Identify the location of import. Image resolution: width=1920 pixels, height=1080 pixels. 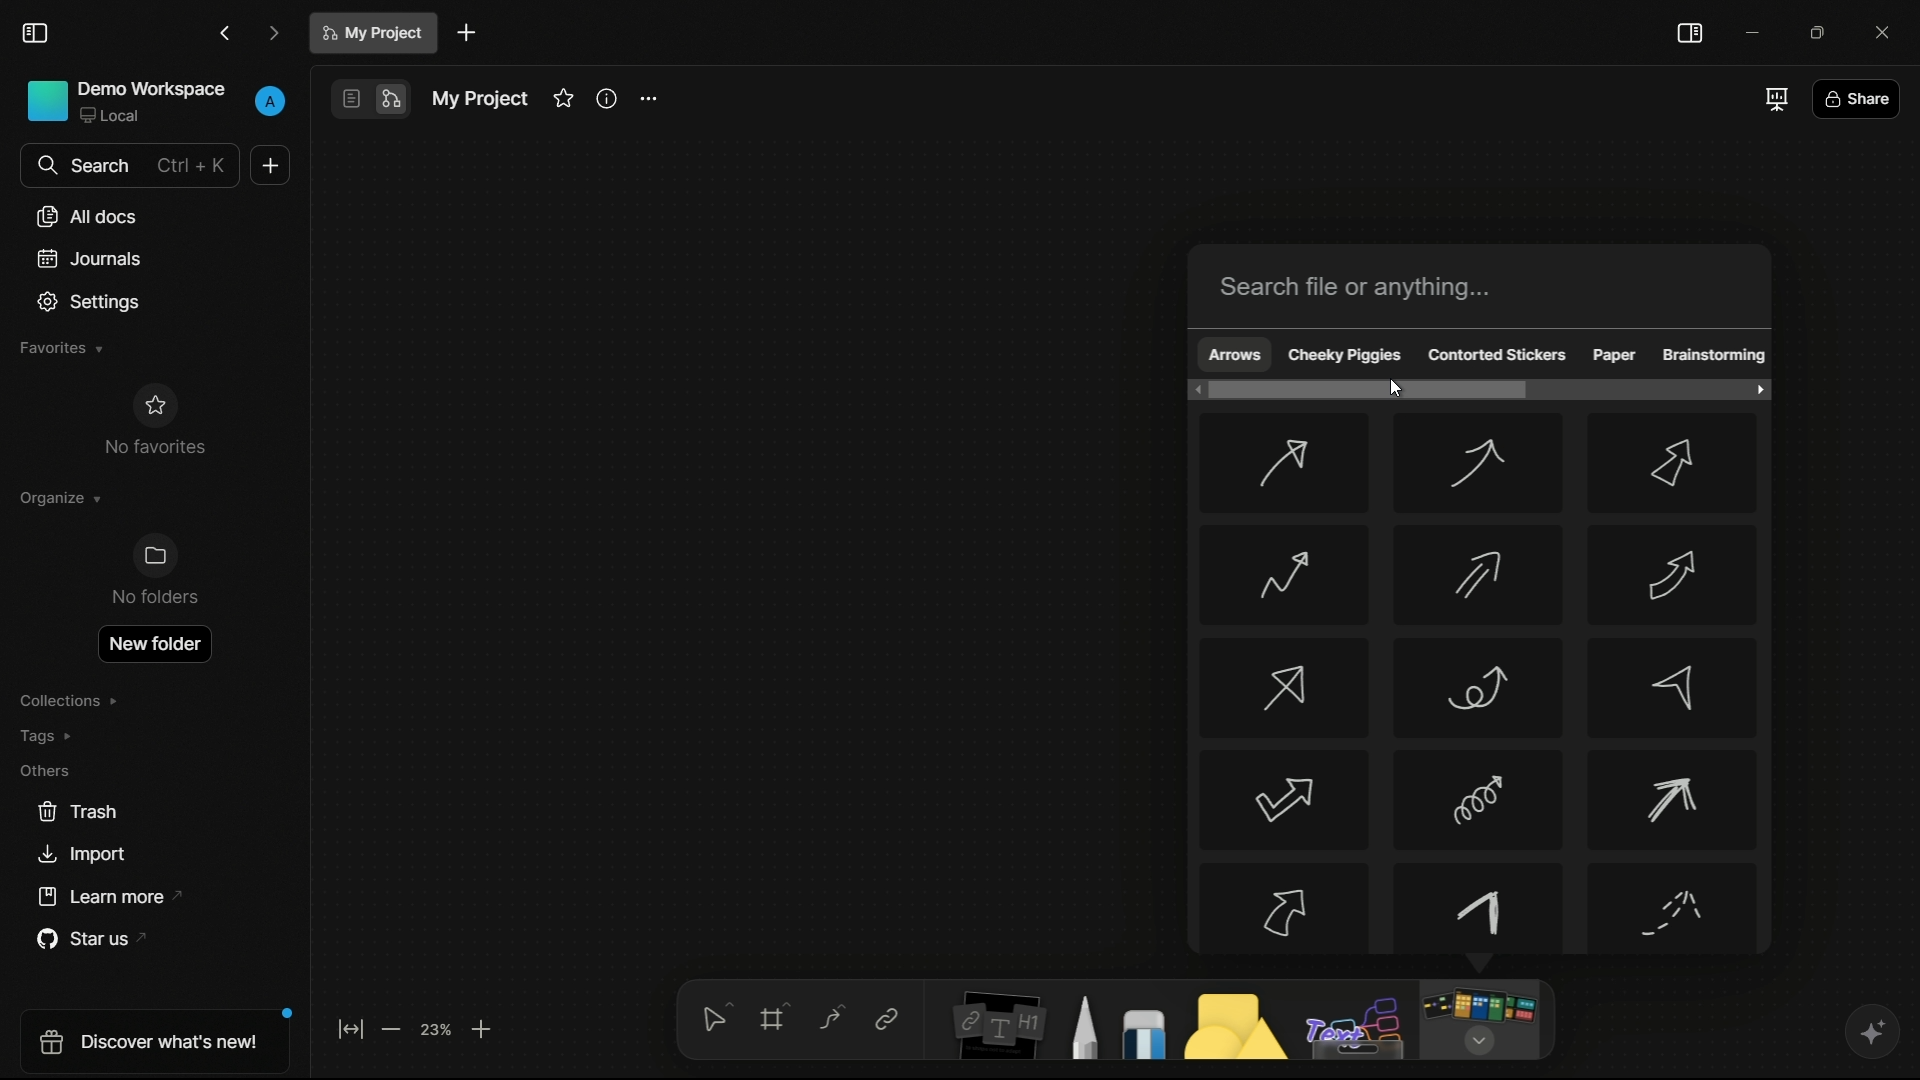
(80, 855).